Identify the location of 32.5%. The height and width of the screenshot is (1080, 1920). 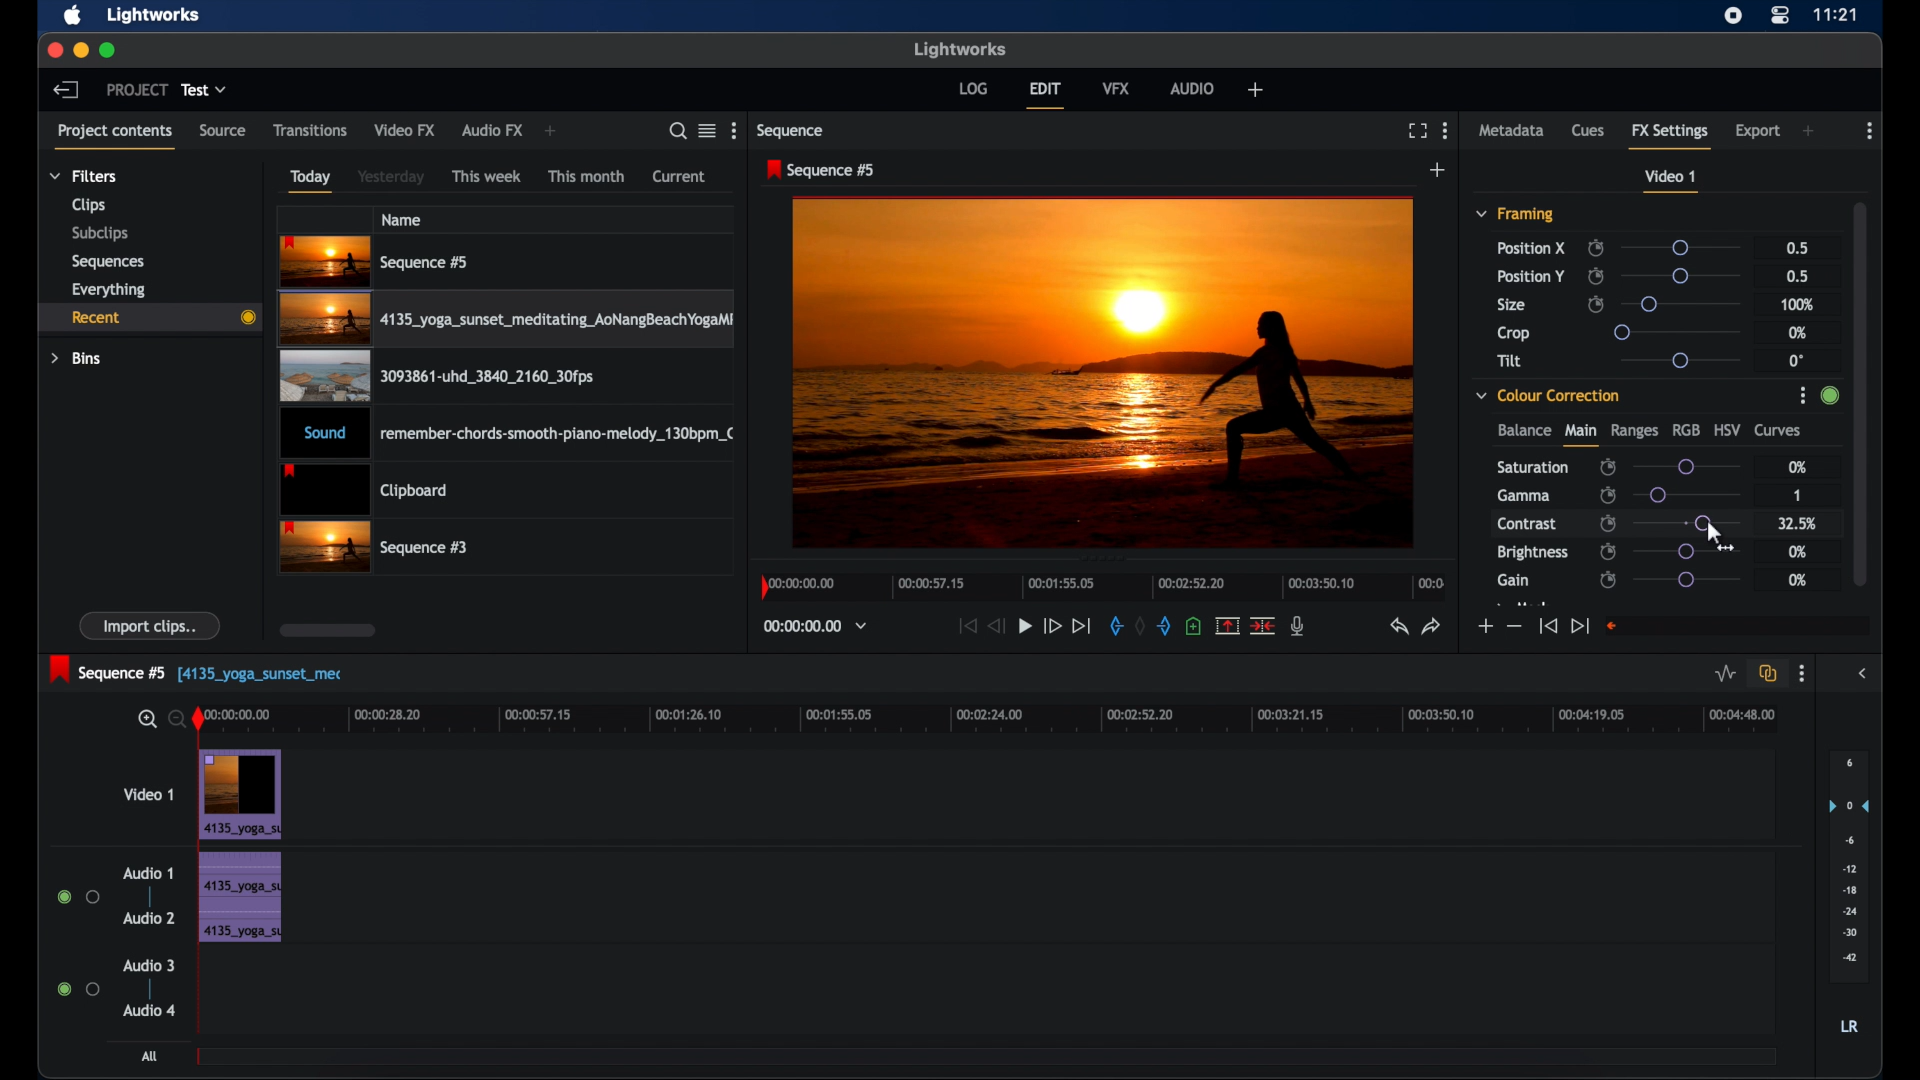
(1799, 523).